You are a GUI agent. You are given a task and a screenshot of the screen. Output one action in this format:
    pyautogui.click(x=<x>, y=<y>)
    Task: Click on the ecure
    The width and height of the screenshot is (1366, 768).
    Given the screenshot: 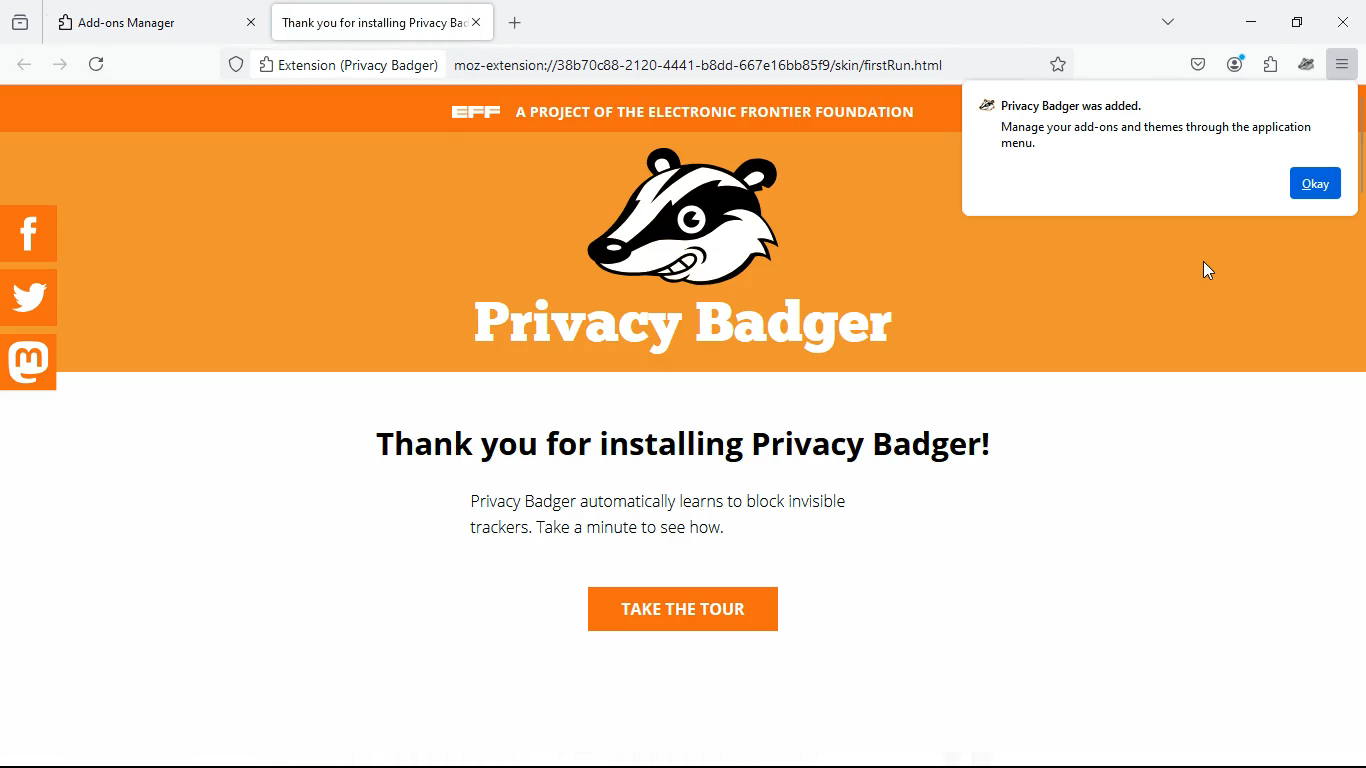 What is the action you would take?
    pyautogui.click(x=235, y=63)
    